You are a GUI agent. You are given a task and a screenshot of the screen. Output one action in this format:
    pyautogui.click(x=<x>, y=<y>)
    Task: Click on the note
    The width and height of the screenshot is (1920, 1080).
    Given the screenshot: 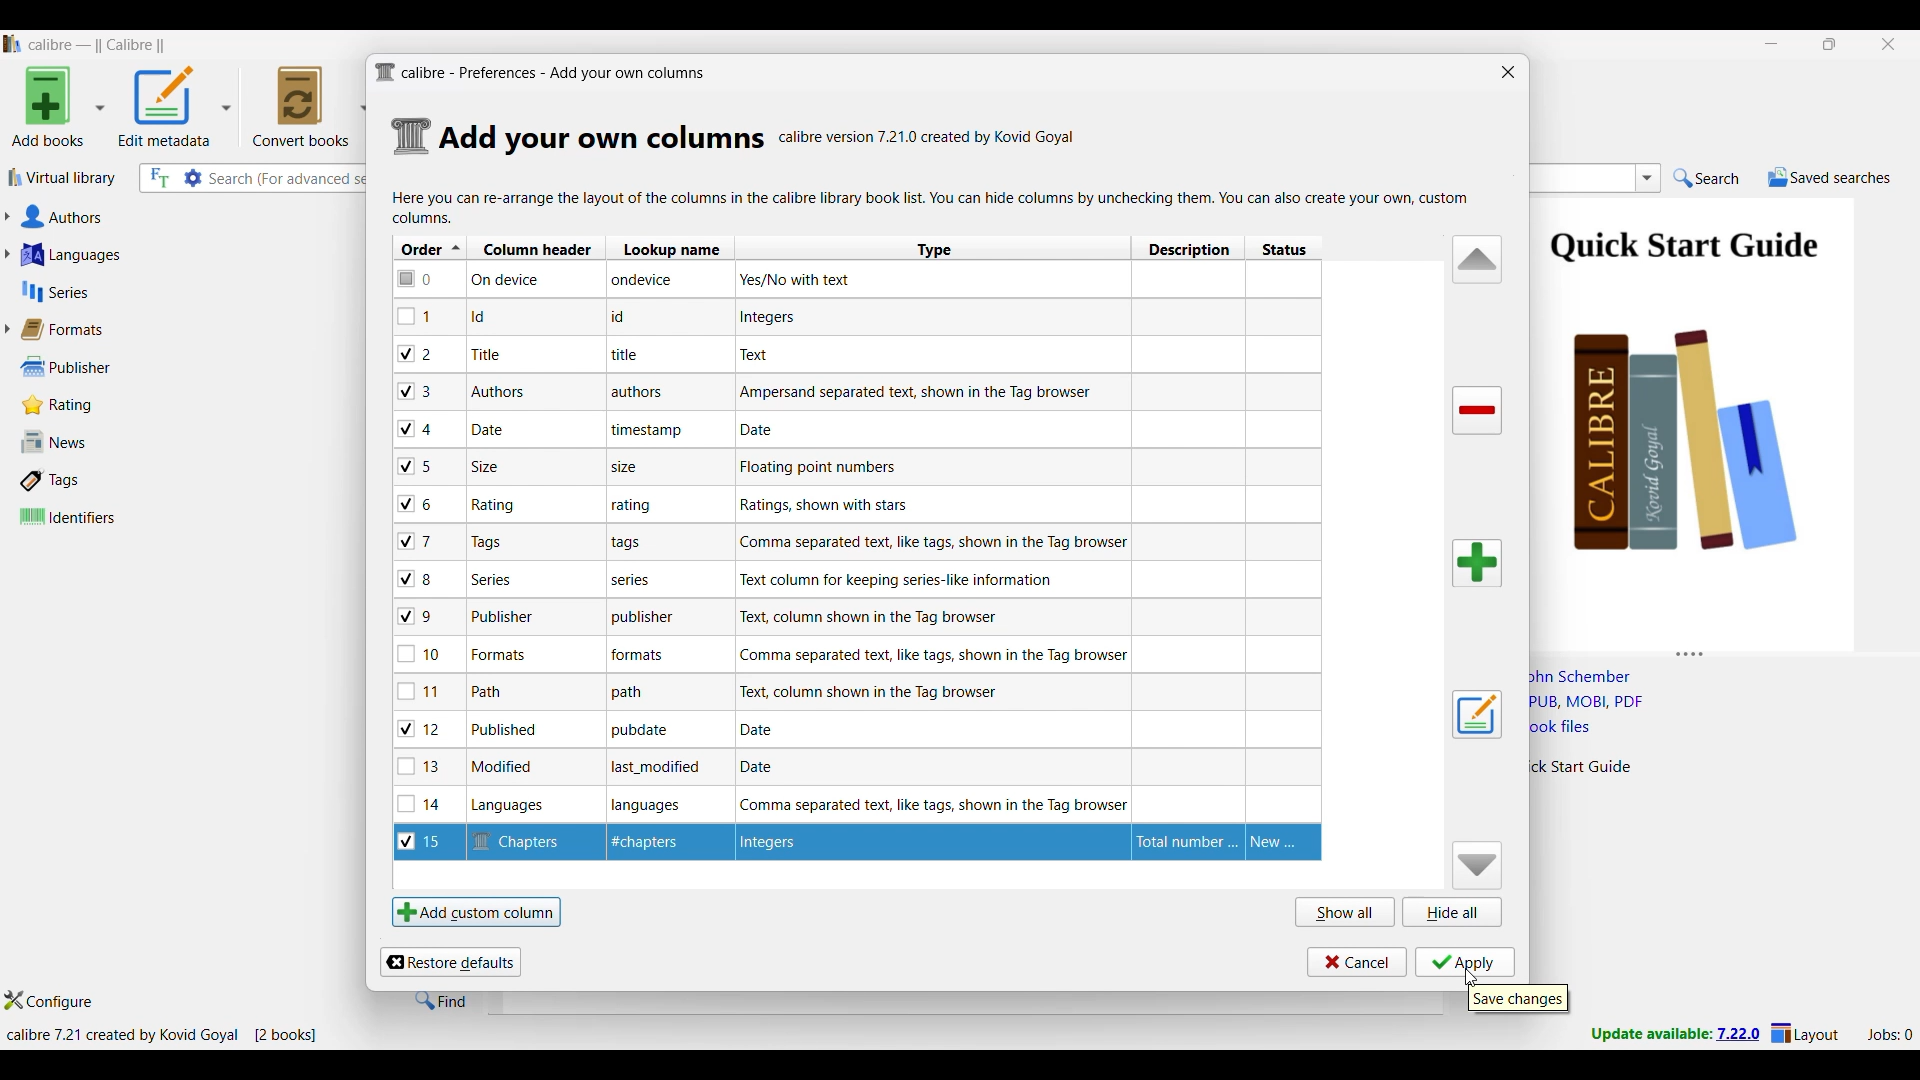 What is the action you would take?
    pyautogui.click(x=634, y=694)
    